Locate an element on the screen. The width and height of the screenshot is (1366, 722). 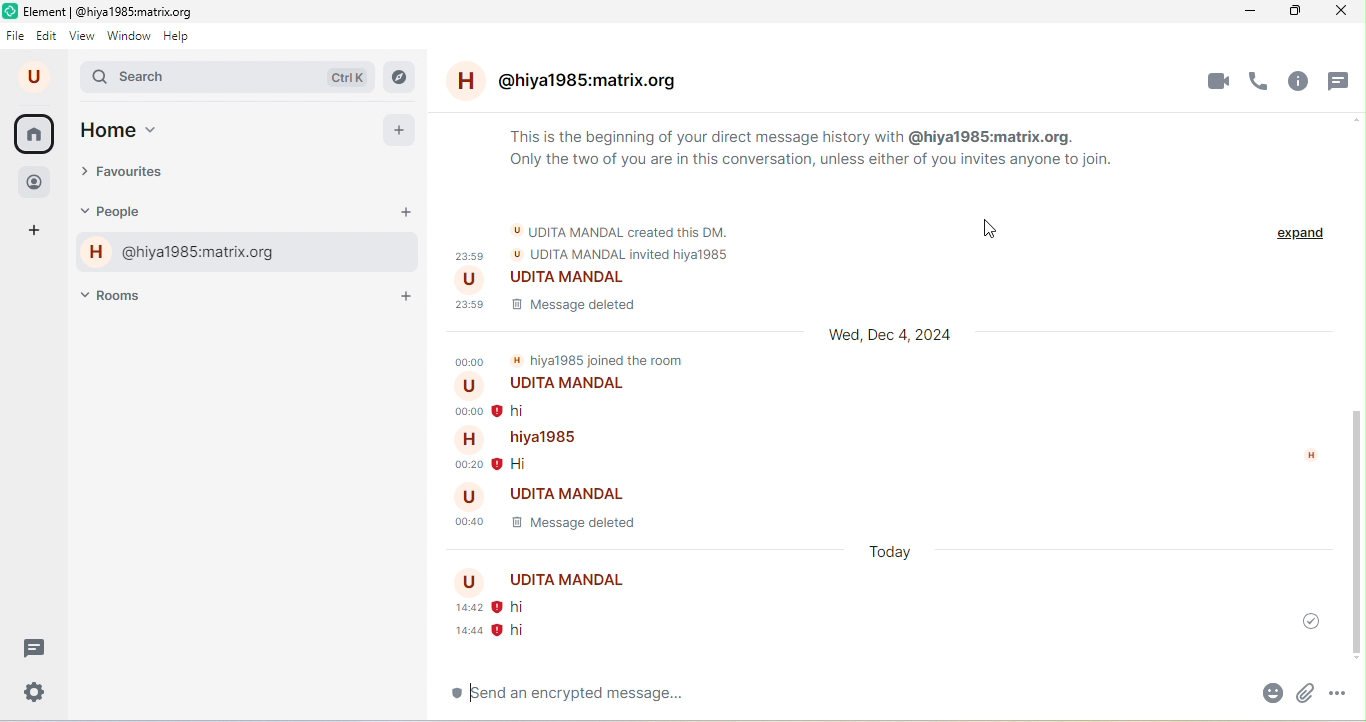
add room is located at coordinates (408, 296).